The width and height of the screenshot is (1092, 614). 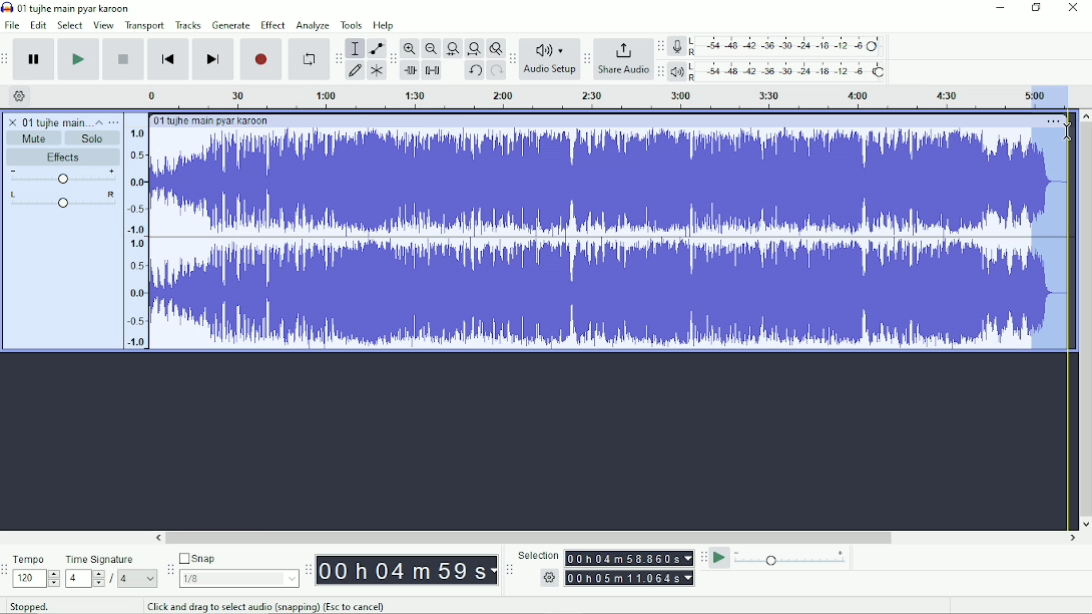 I want to click on More options, so click(x=1054, y=121).